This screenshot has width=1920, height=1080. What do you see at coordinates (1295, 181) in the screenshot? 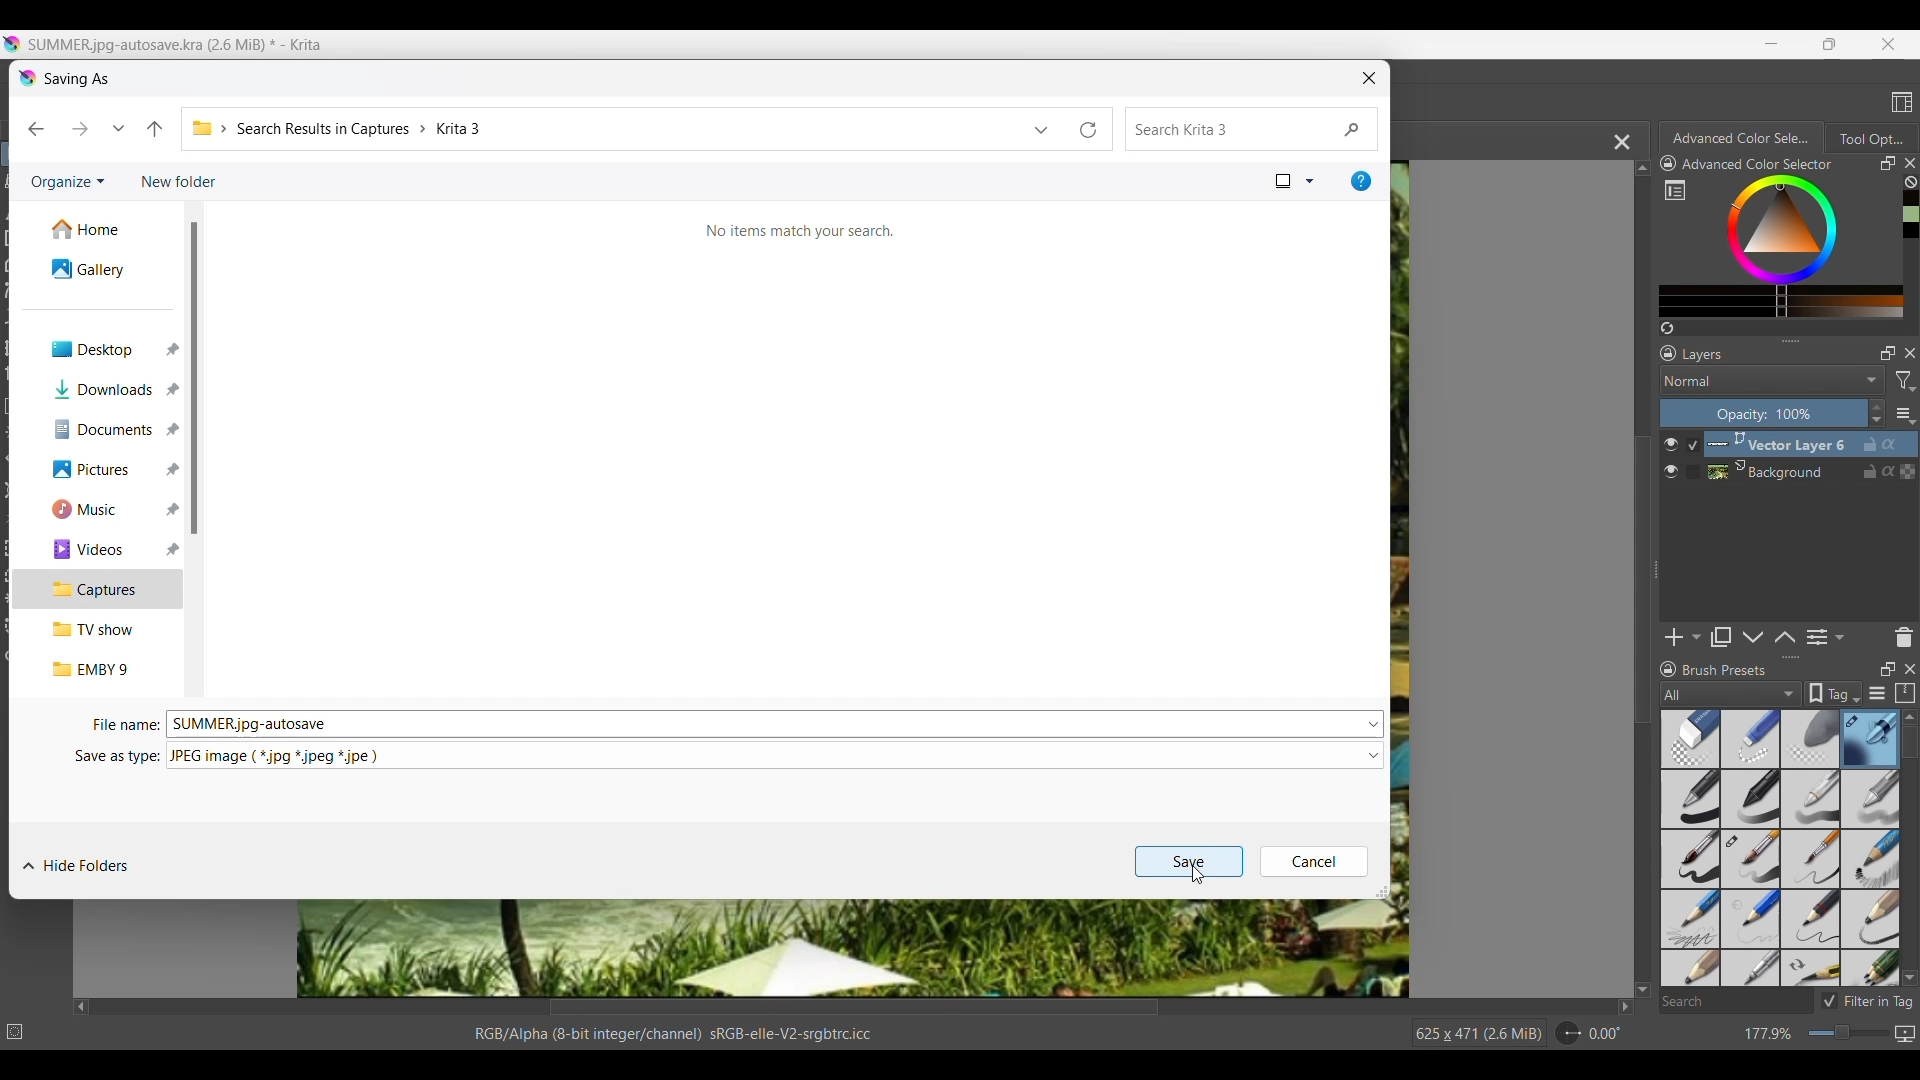
I see `Current sort and other sort options` at bounding box center [1295, 181].